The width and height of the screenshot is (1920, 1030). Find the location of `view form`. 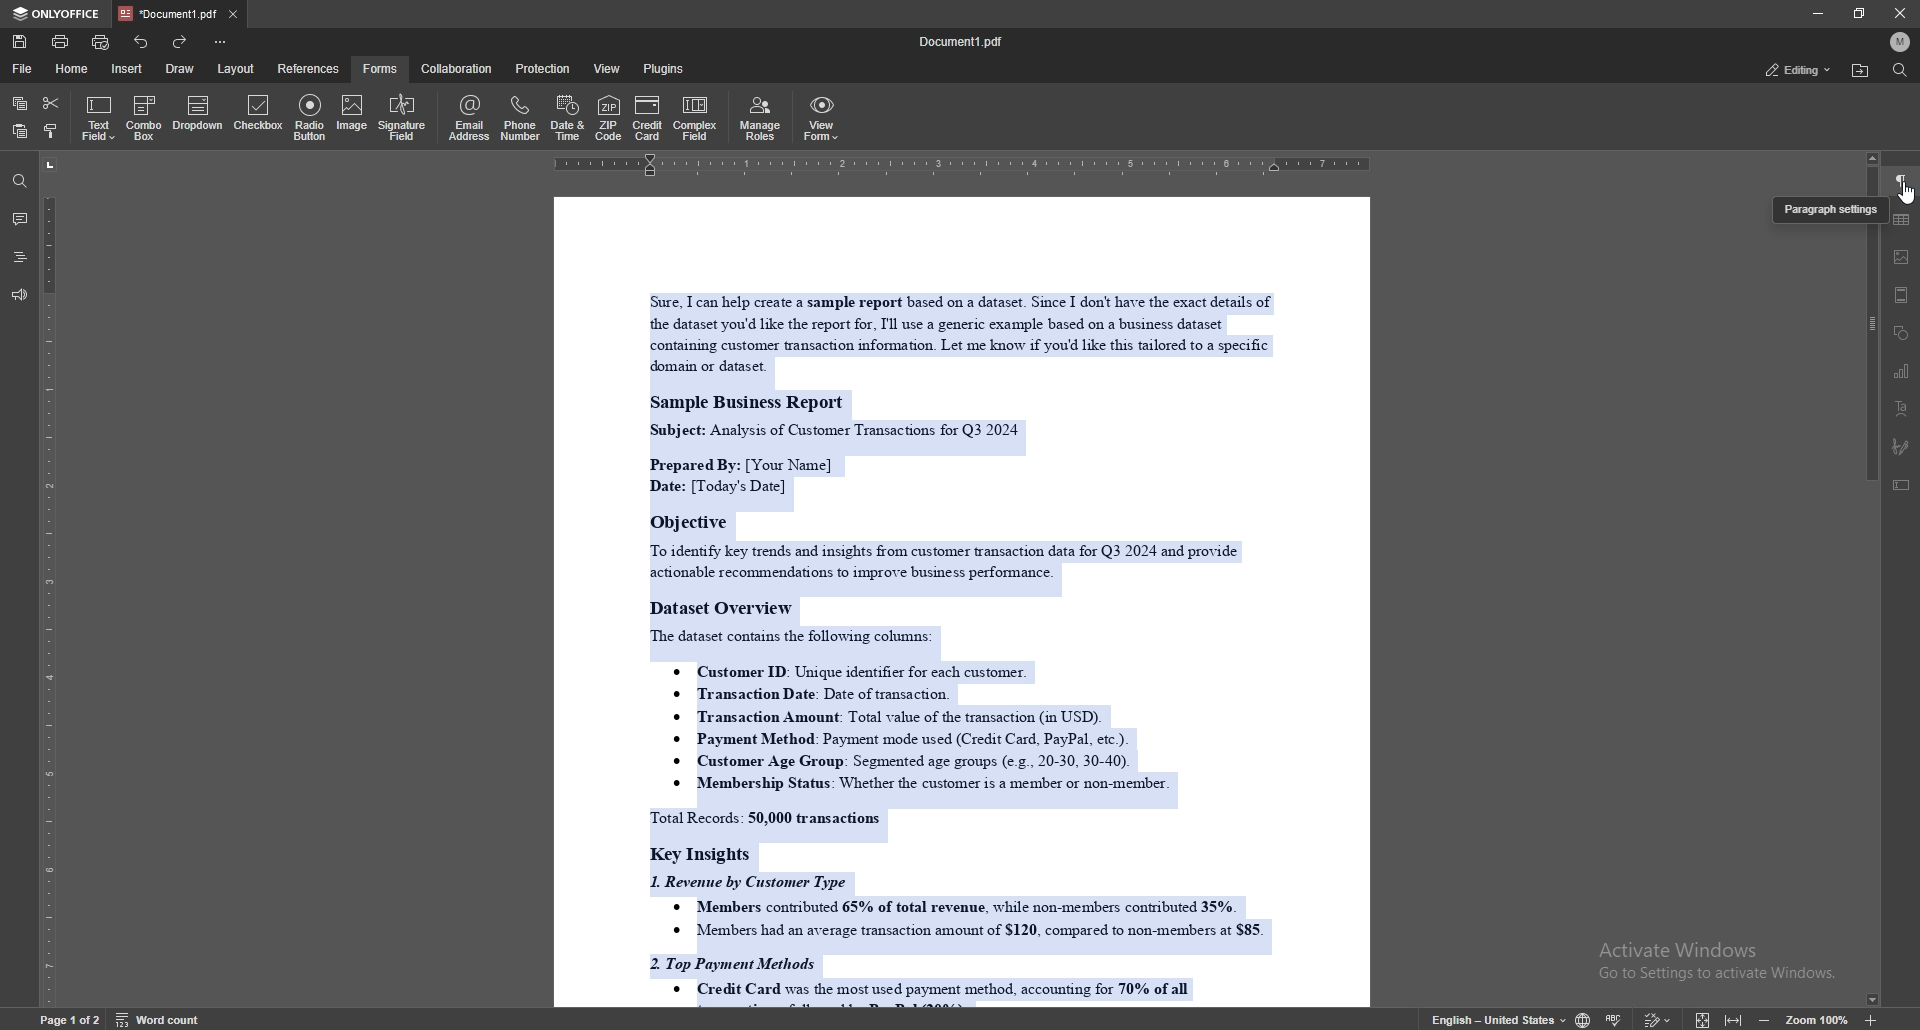

view form is located at coordinates (822, 118).